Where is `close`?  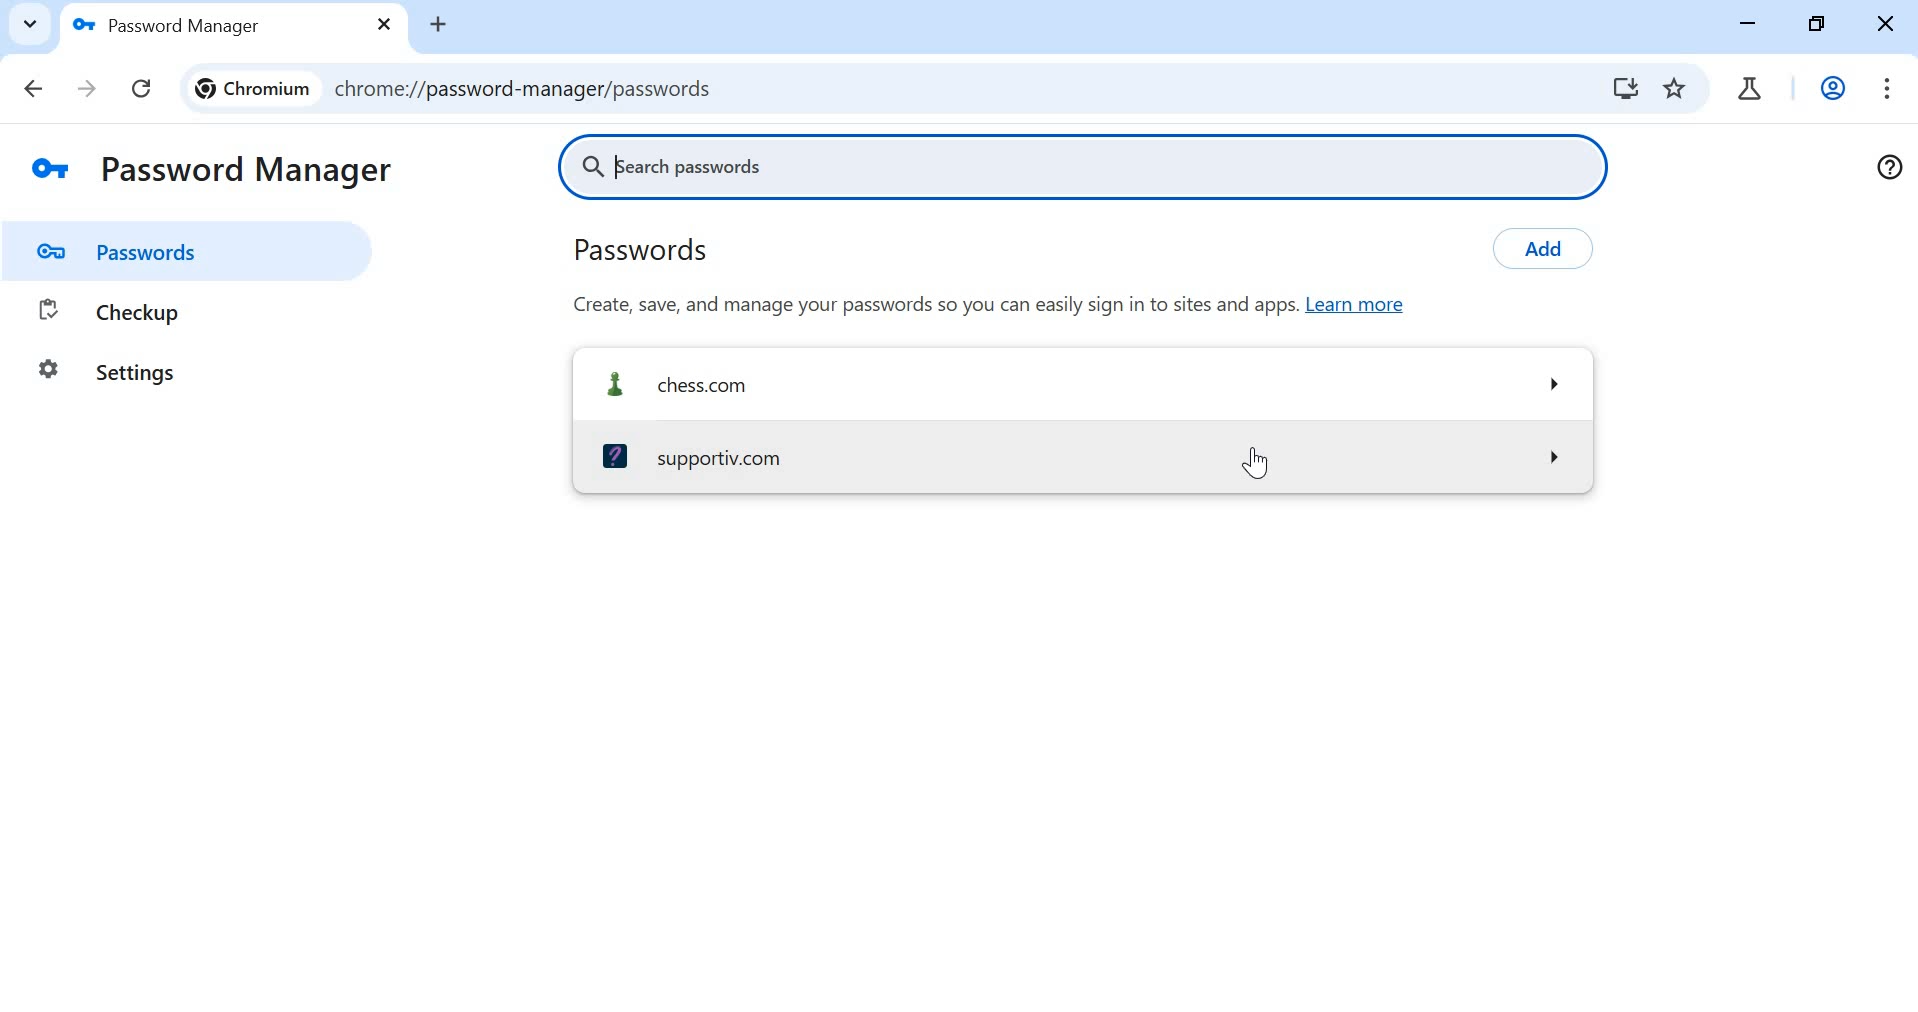
close is located at coordinates (1886, 28).